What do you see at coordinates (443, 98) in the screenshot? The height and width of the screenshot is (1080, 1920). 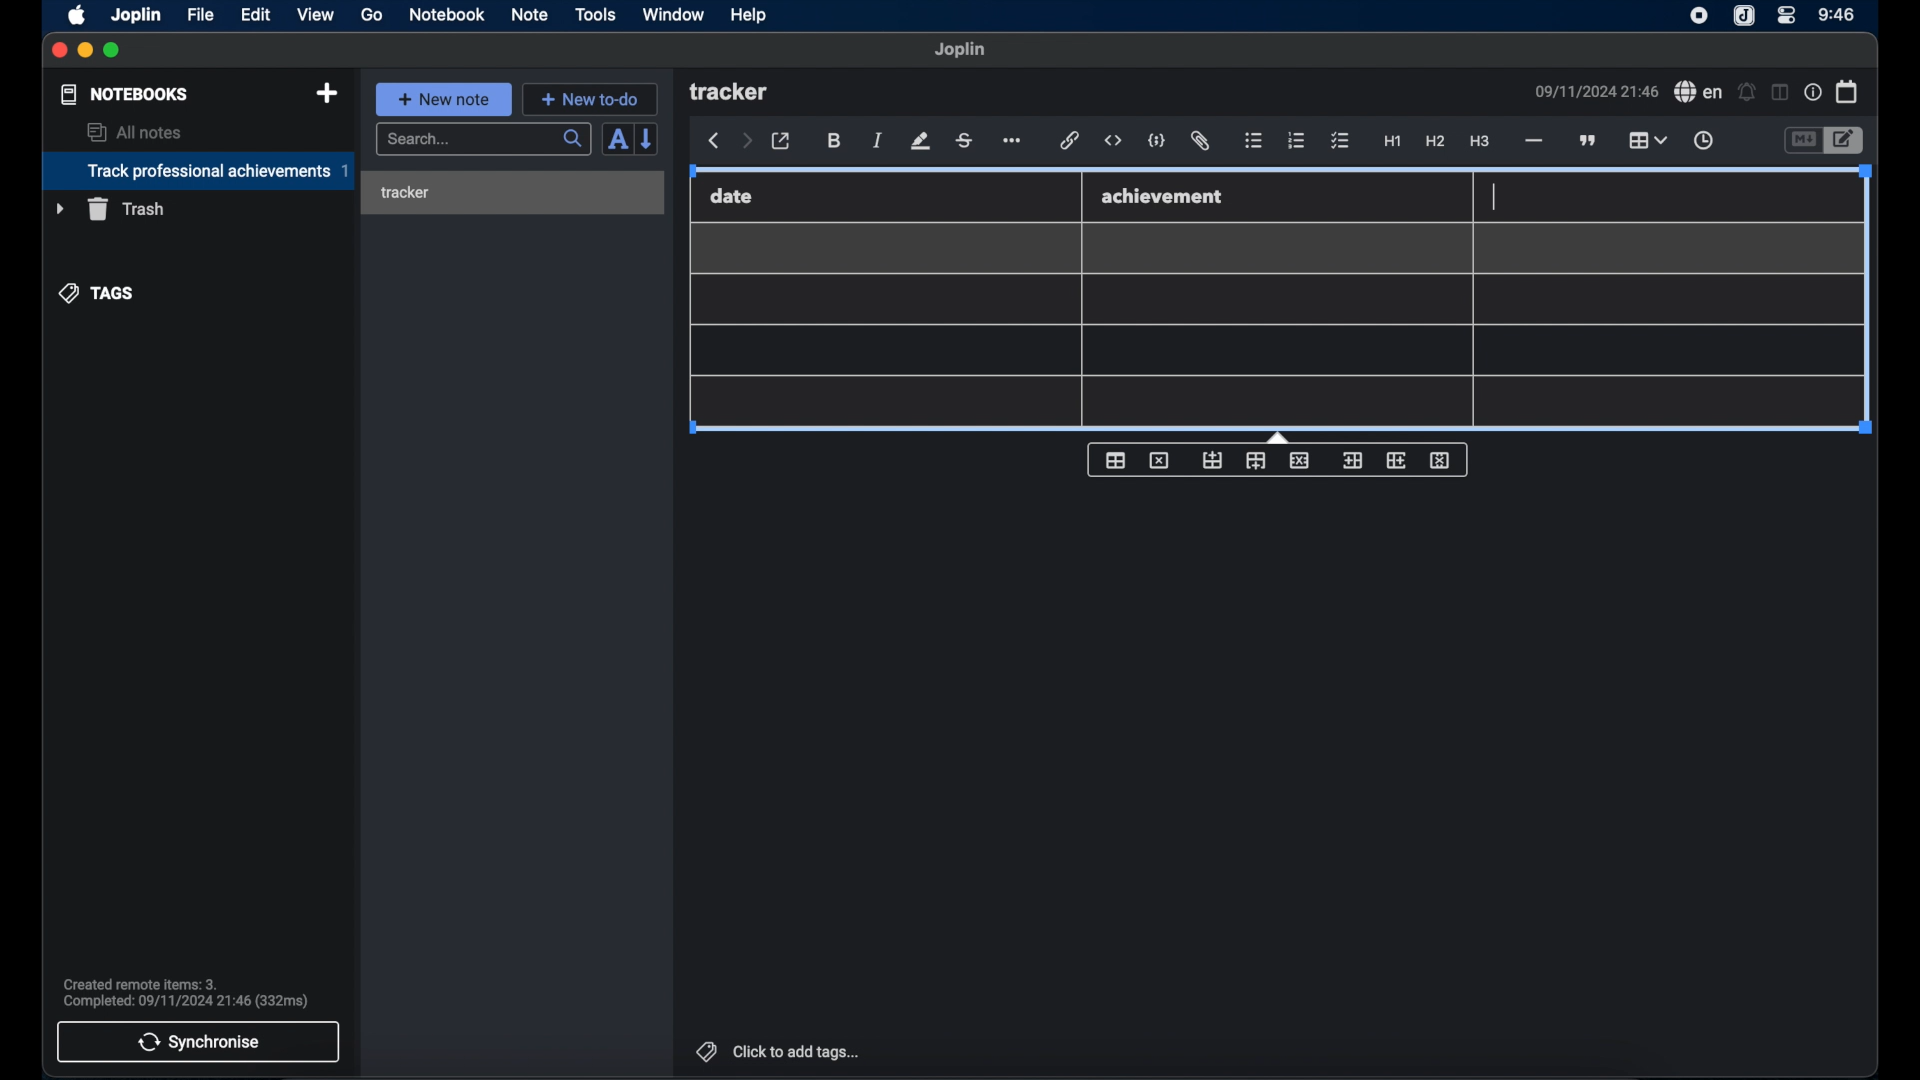 I see `new note` at bounding box center [443, 98].